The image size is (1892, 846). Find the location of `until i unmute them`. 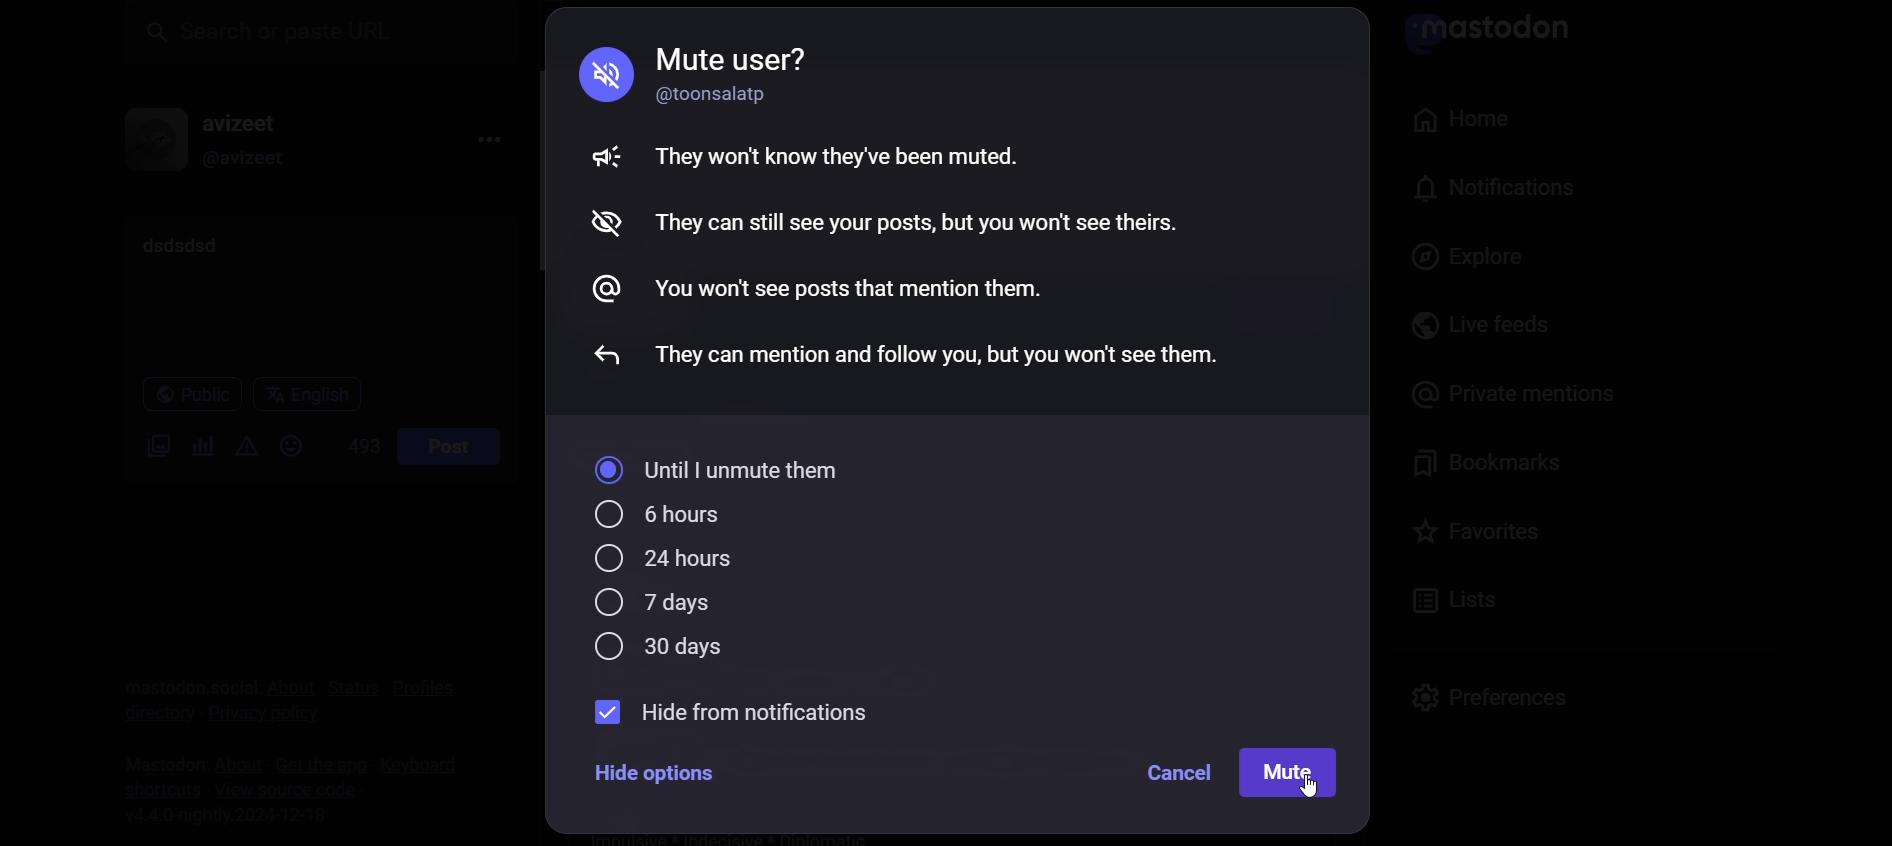

until i unmute them is located at coordinates (734, 470).